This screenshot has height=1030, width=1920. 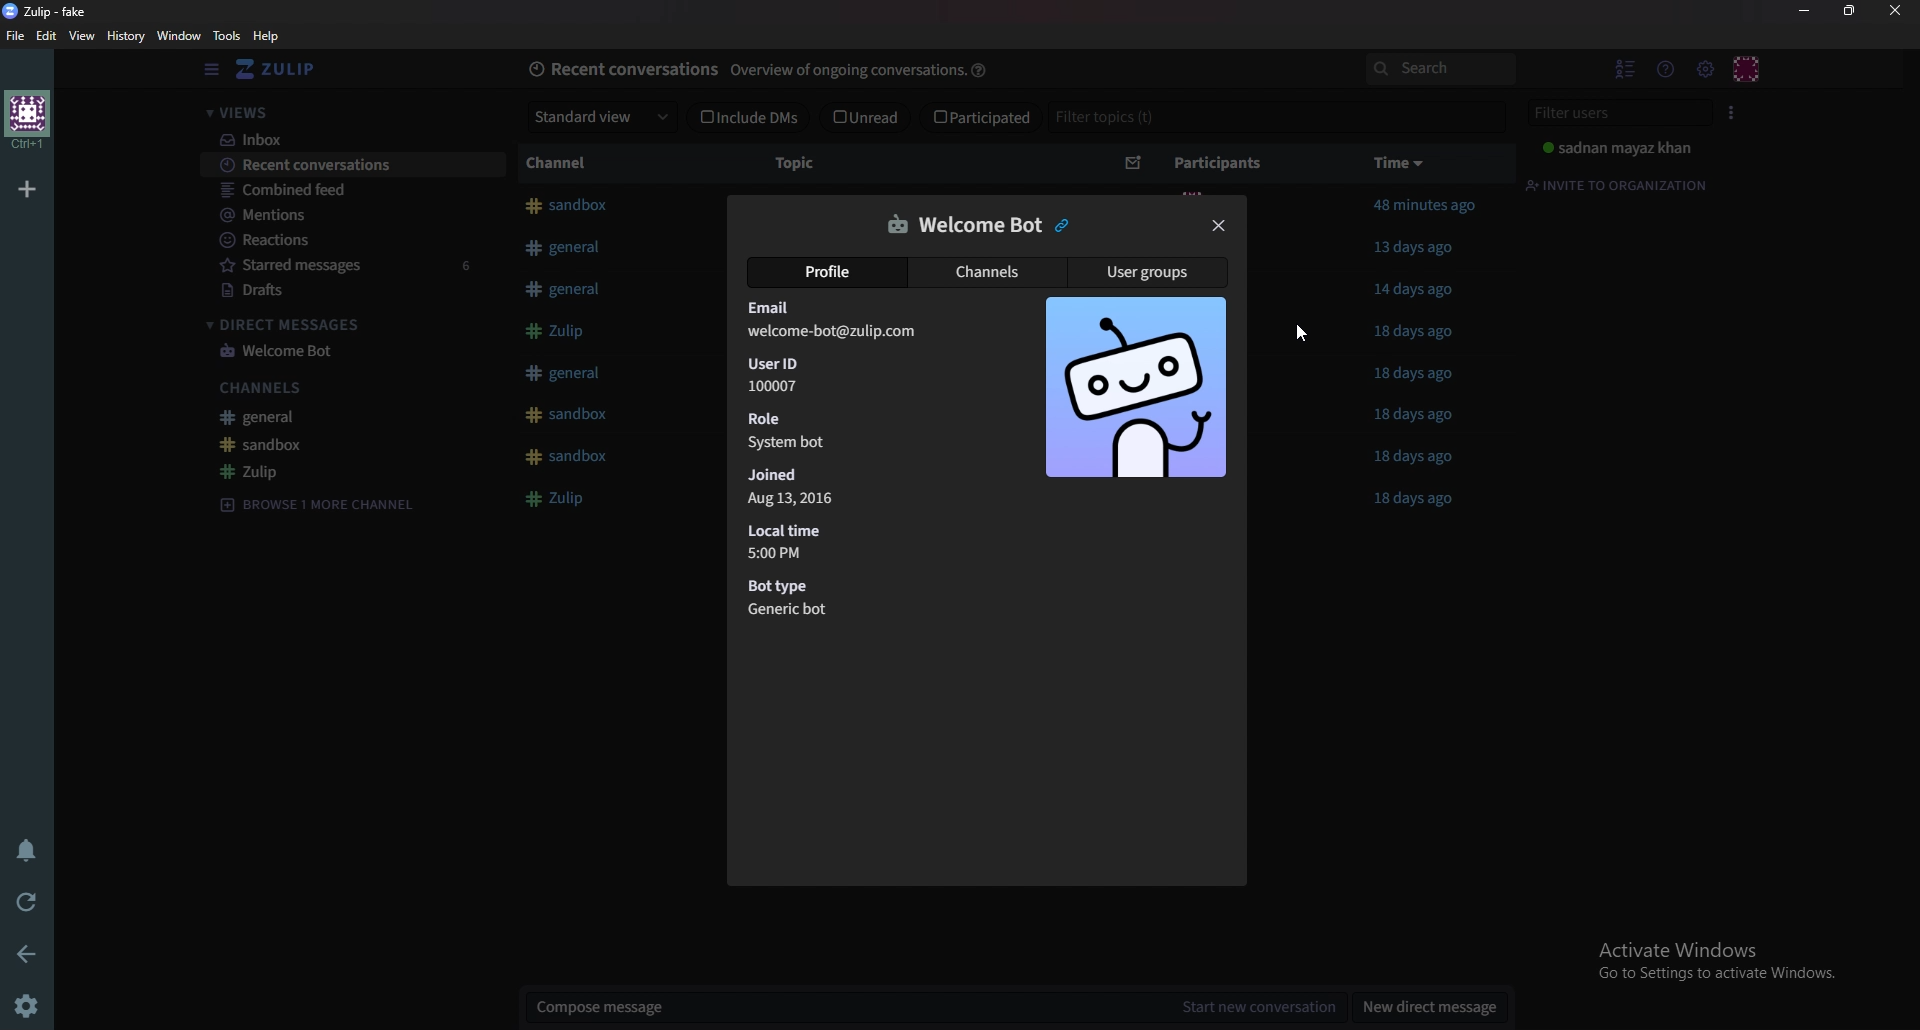 I want to click on #sandbox, so click(x=567, y=412).